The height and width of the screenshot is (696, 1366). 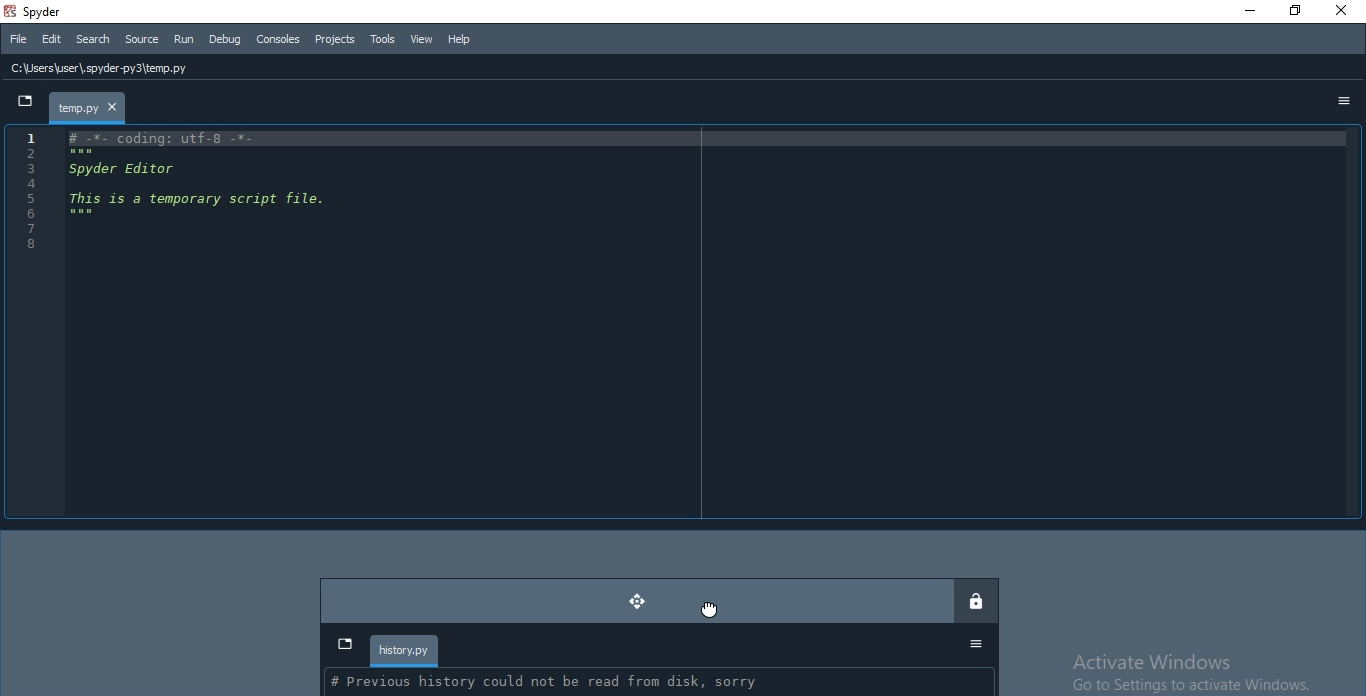 I want to click on Run, so click(x=184, y=38).